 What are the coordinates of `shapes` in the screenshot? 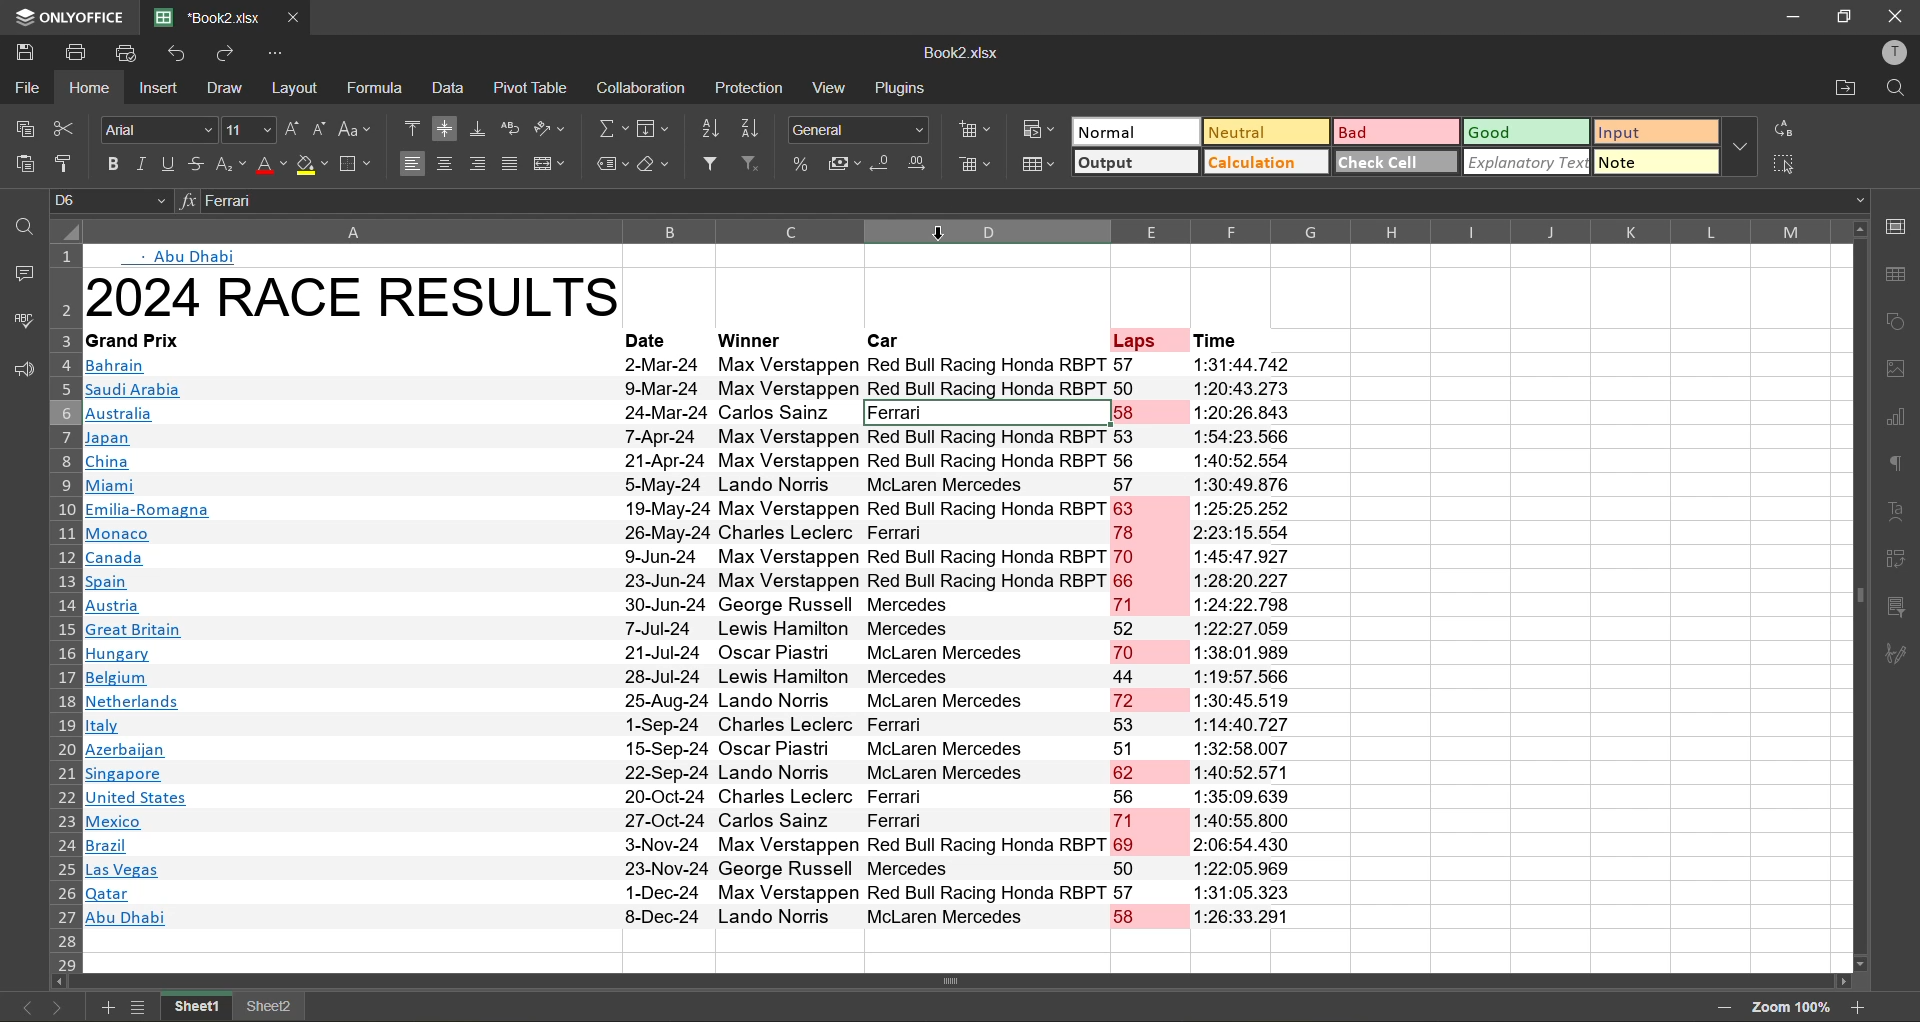 It's located at (1901, 324).